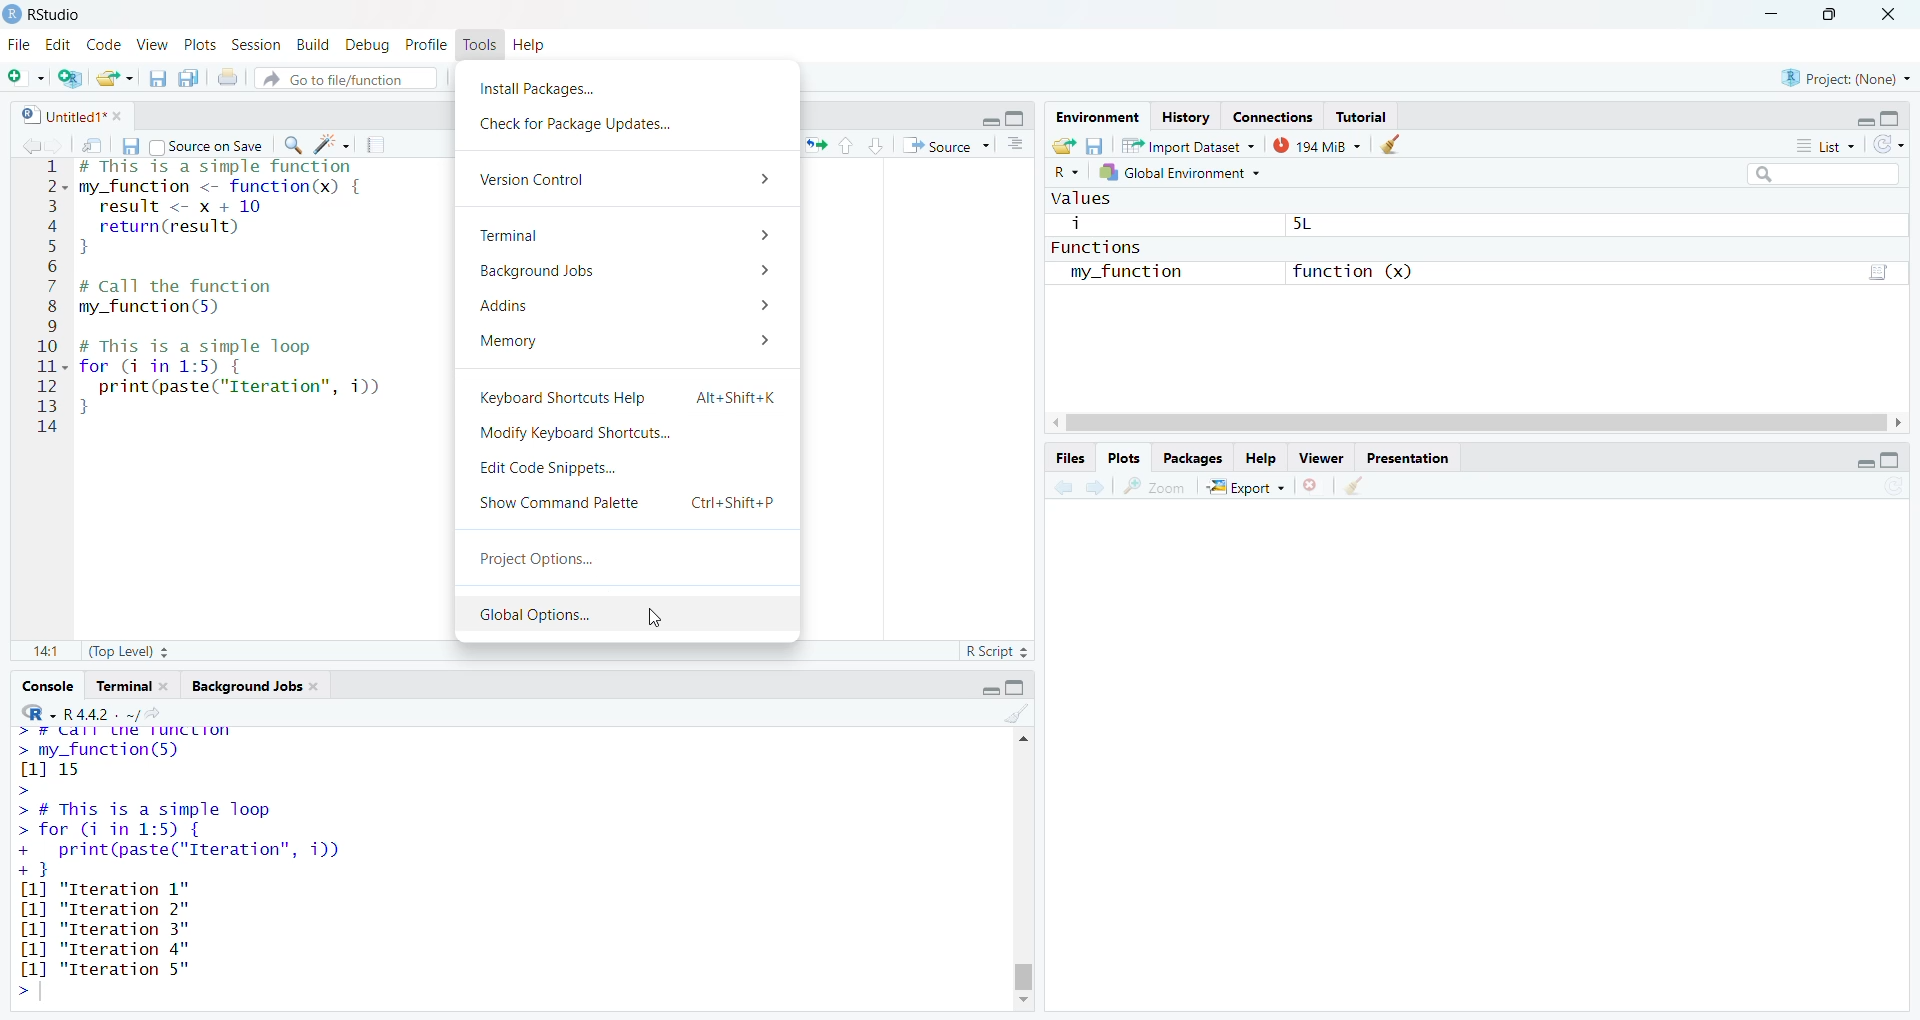 The height and width of the screenshot is (1020, 1920). I want to click on connections, so click(1271, 114).